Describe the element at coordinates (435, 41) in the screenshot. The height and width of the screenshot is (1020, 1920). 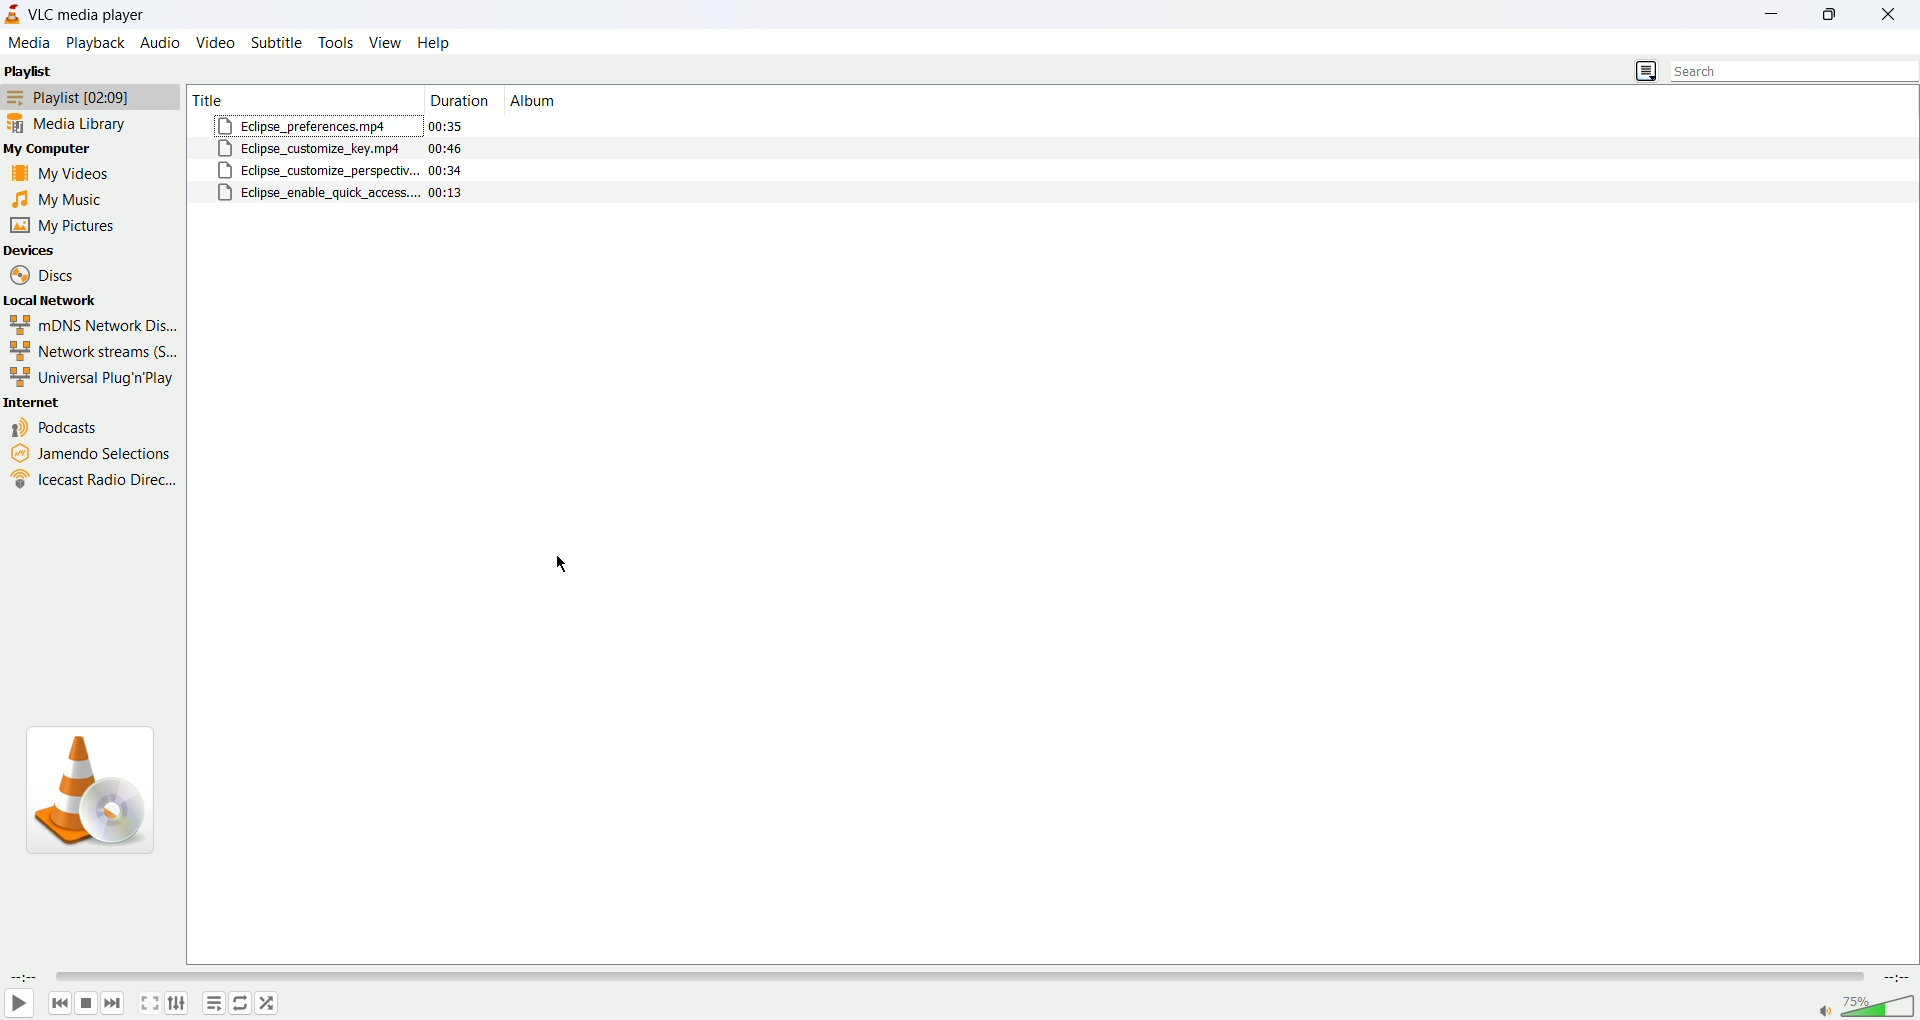
I see `help` at that location.